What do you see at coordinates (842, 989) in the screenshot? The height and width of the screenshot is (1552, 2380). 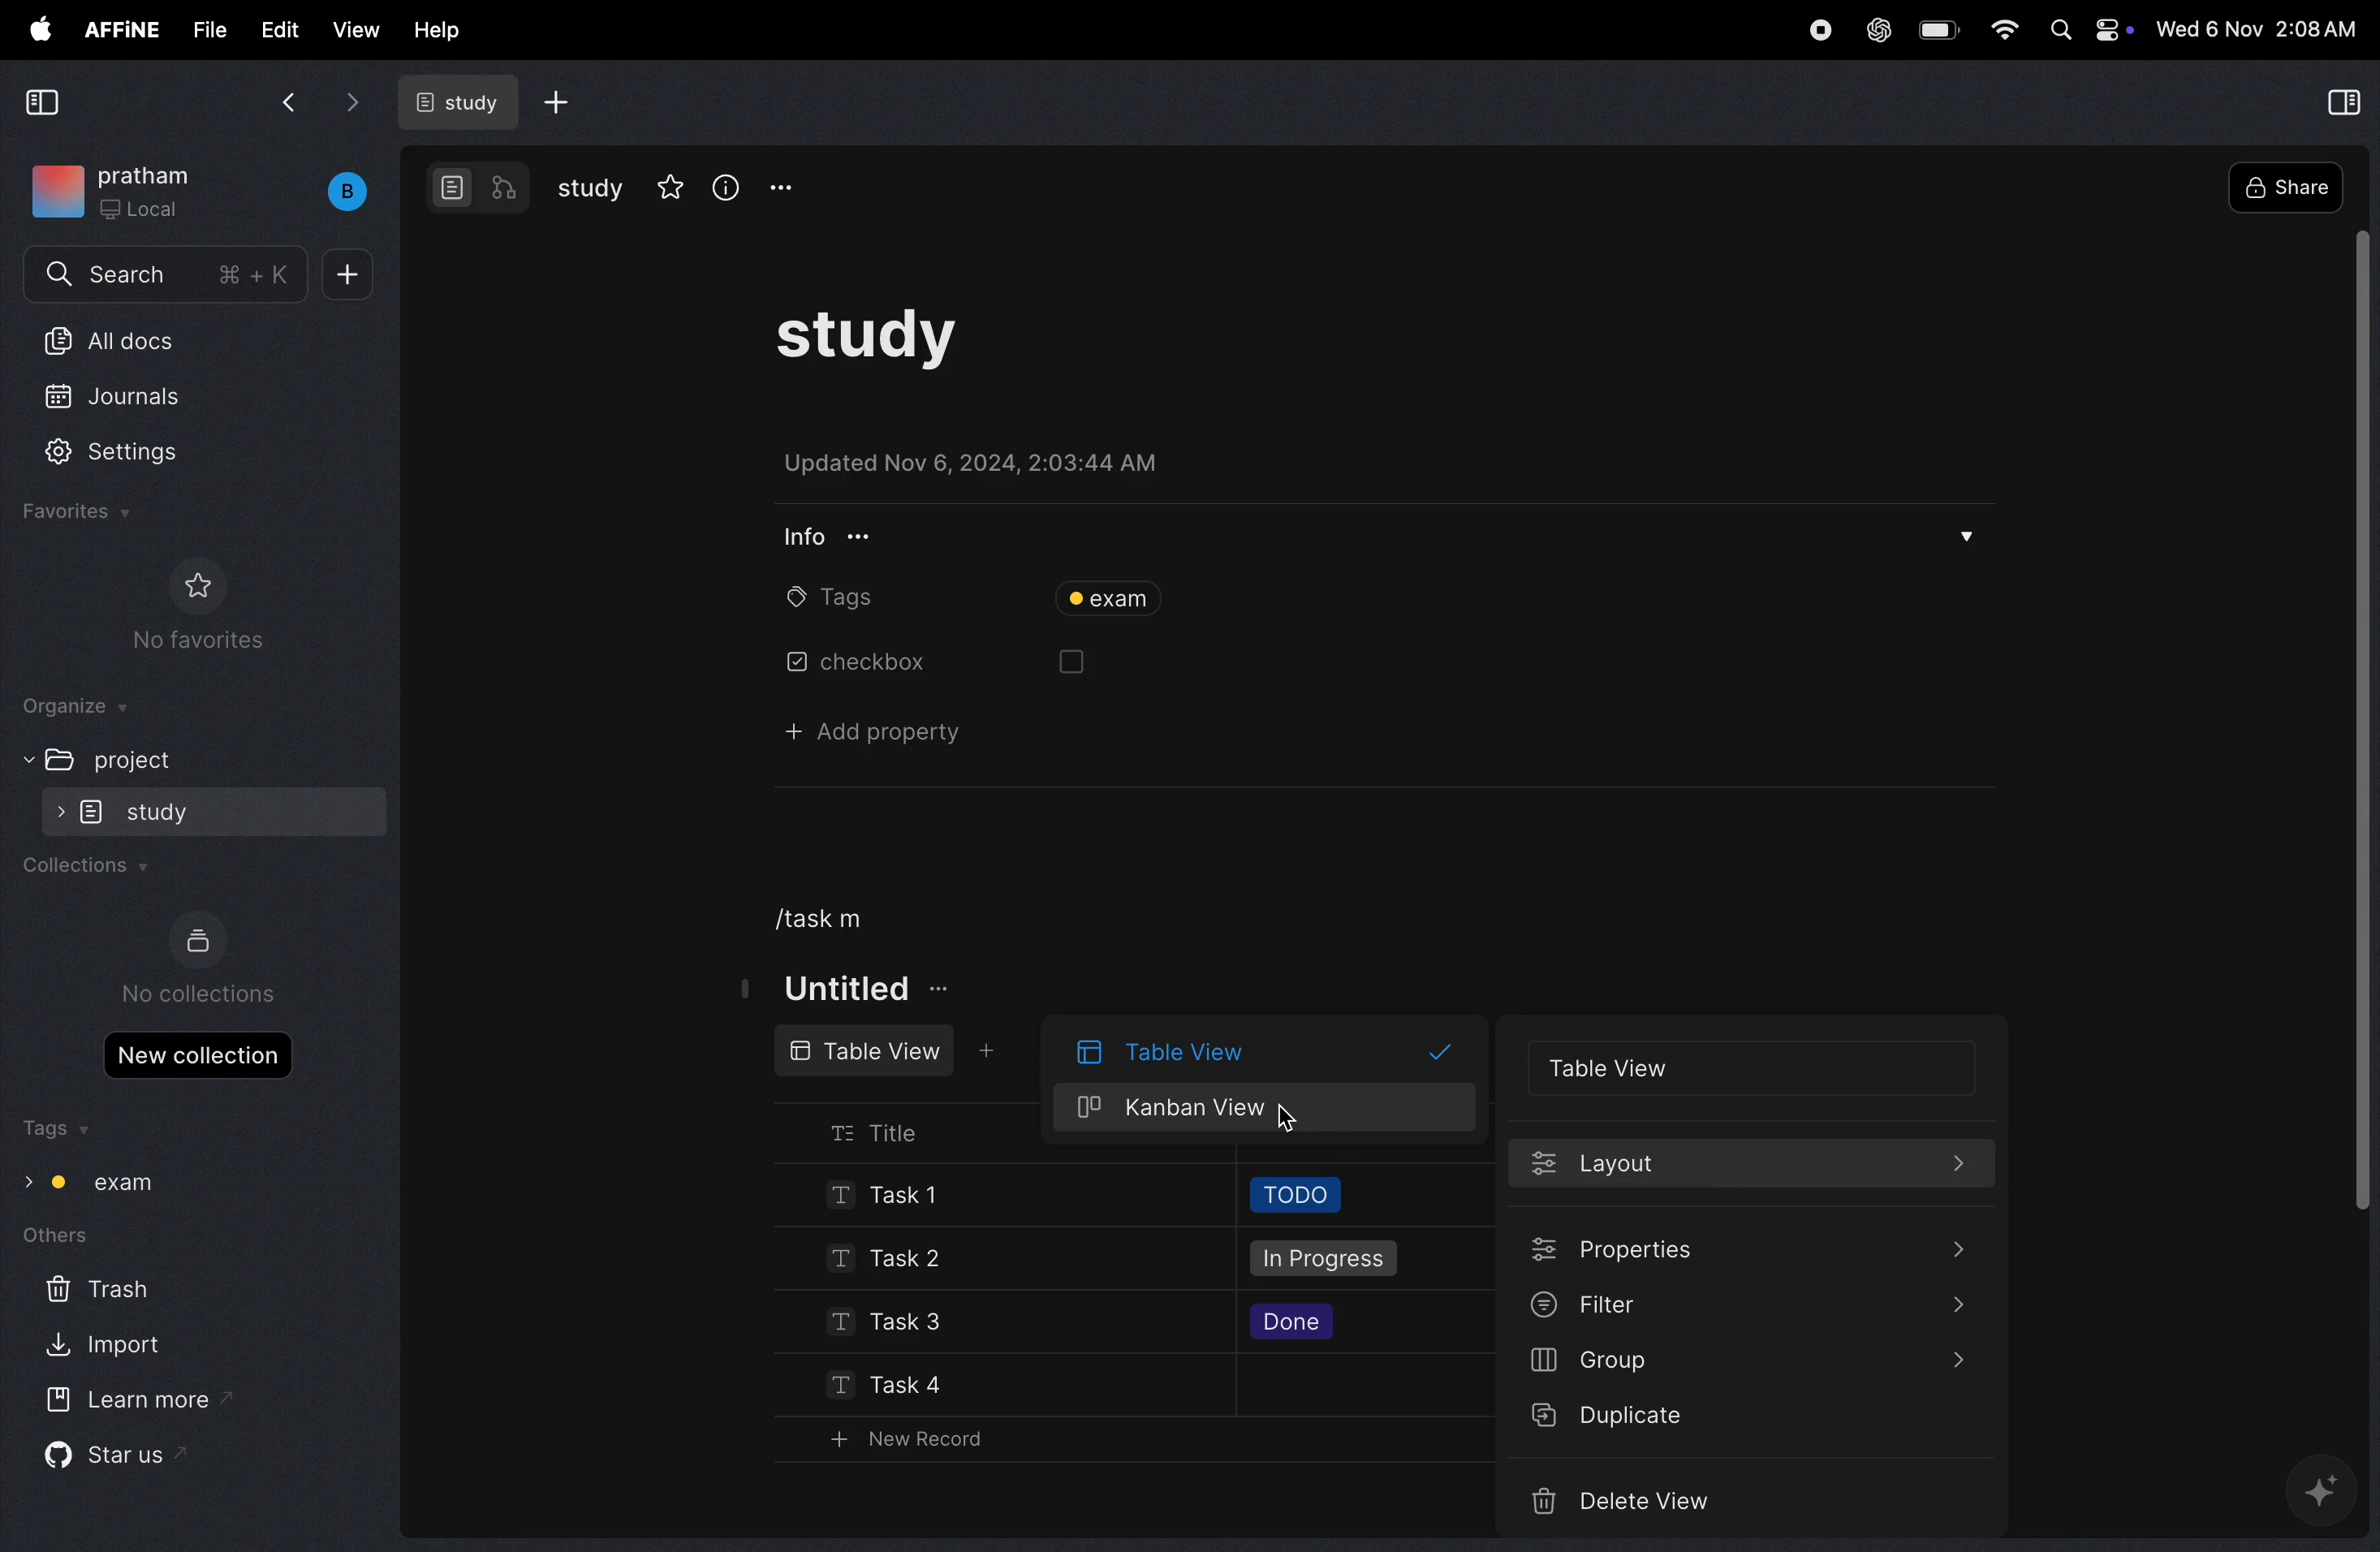 I see `titke` at bounding box center [842, 989].